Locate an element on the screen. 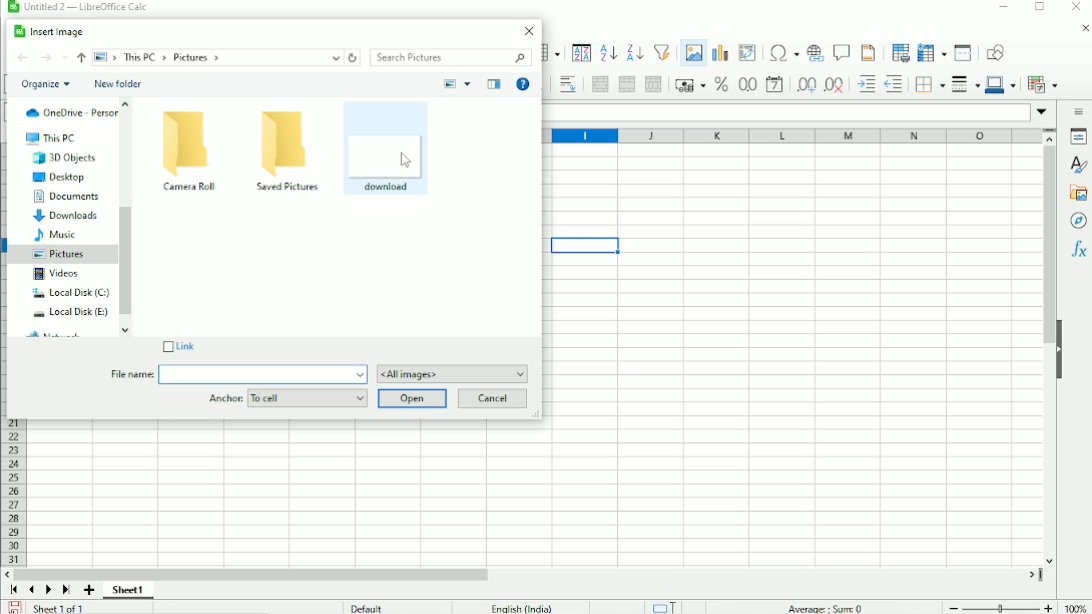 The image size is (1092, 614). Minimize is located at coordinates (1001, 8).